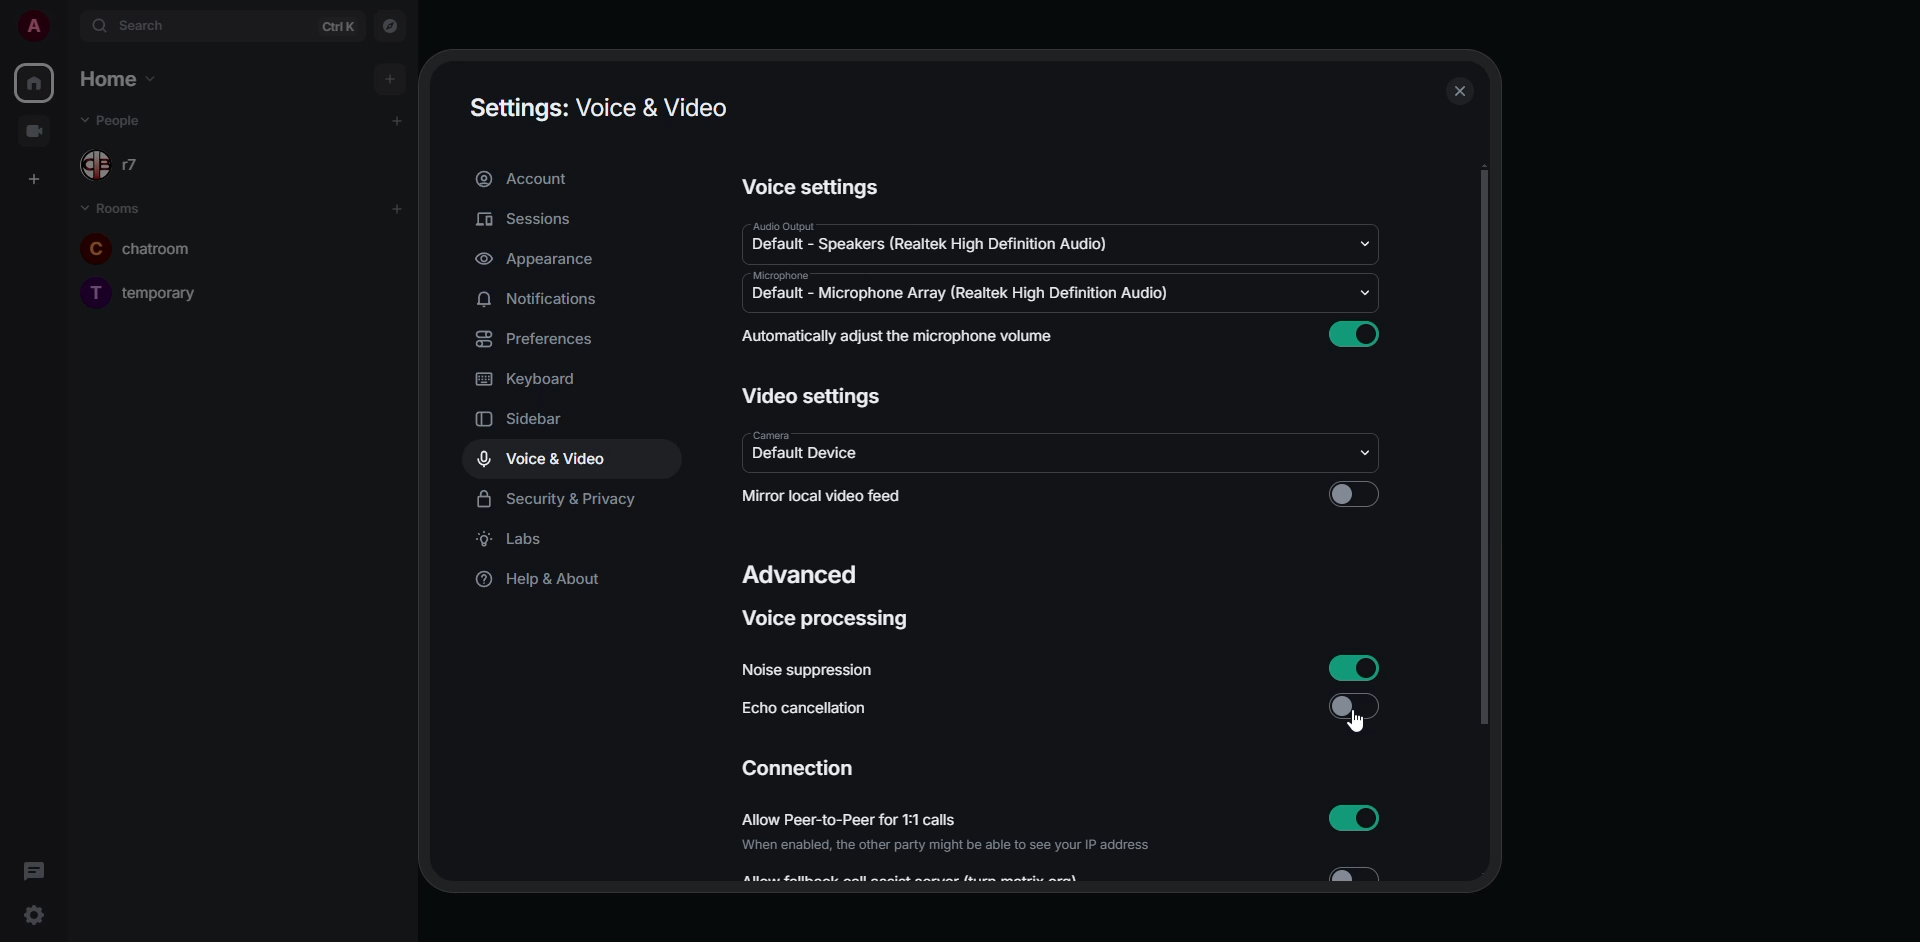  Describe the element at coordinates (68, 28) in the screenshot. I see `expand` at that location.